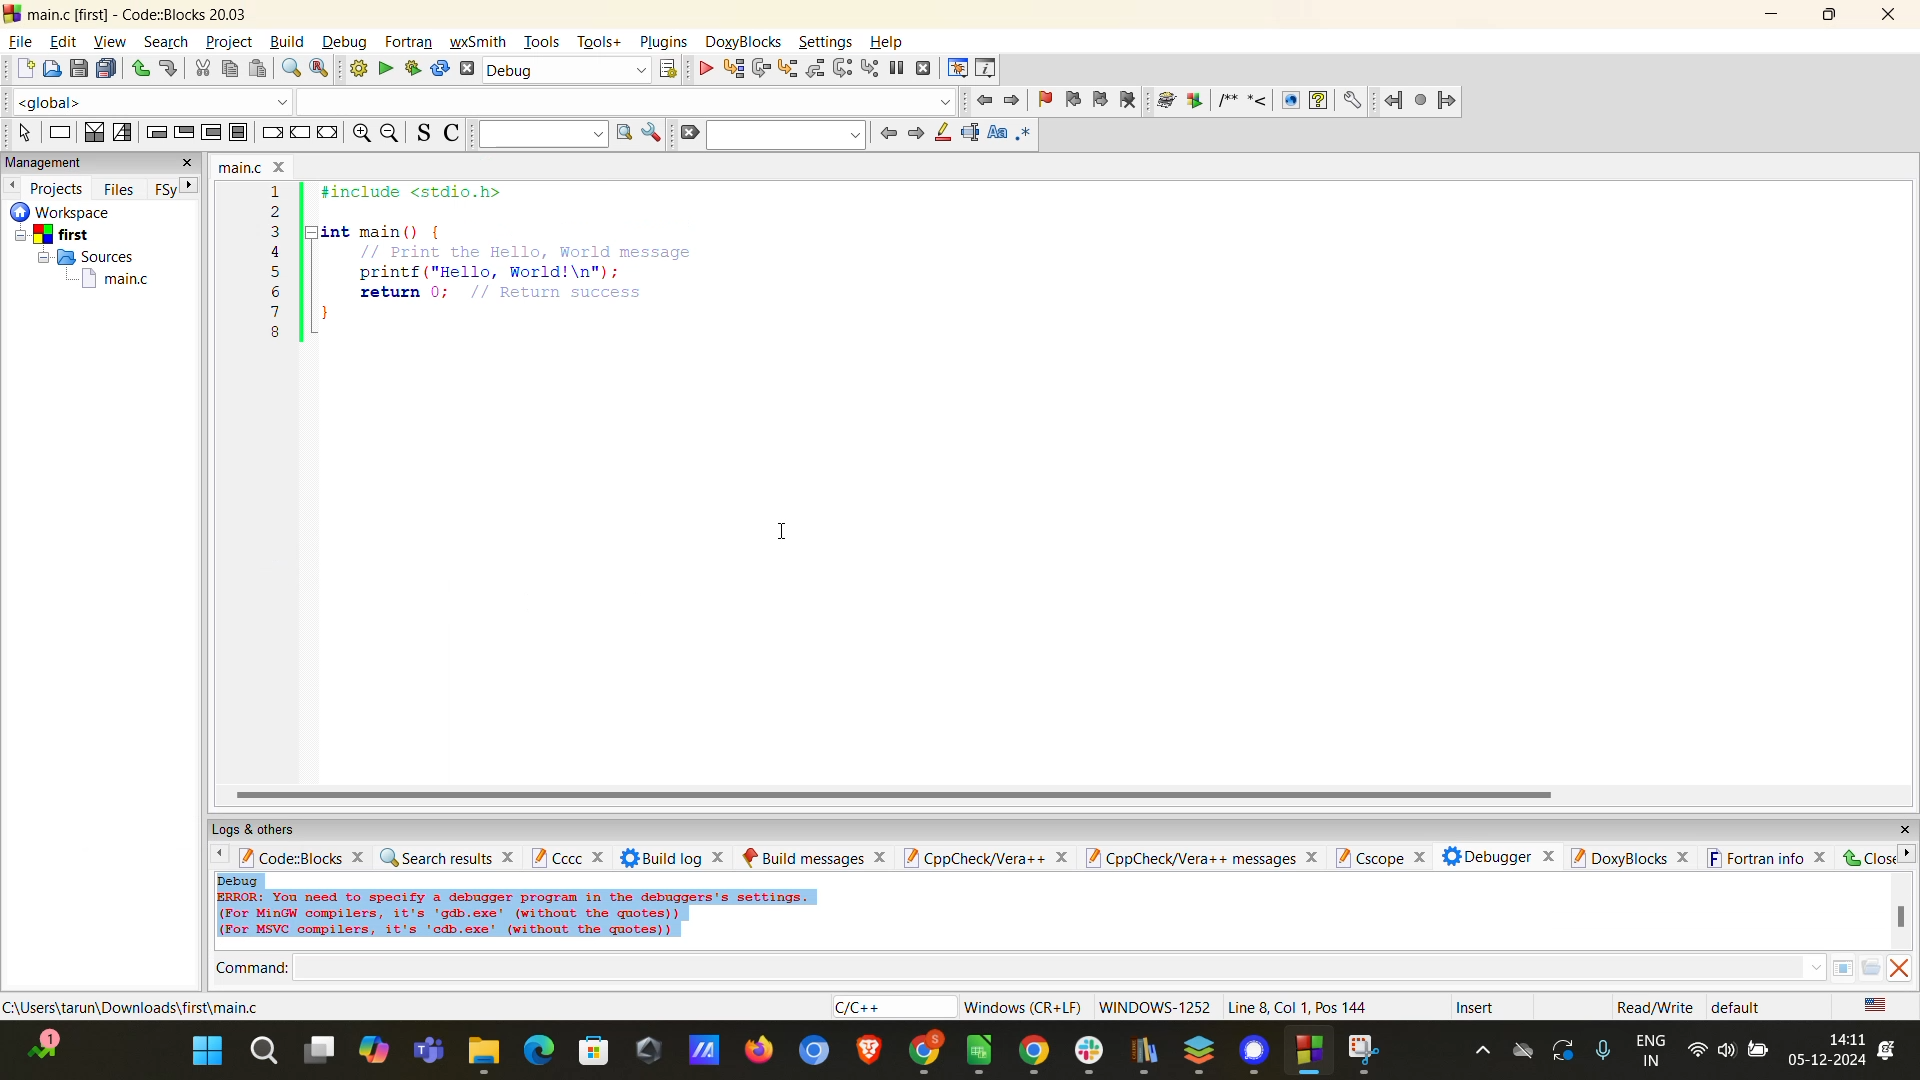 This screenshot has height=1080, width=1920. What do you see at coordinates (183, 130) in the screenshot?
I see `exit condition loop` at bounding box center [183, 130].